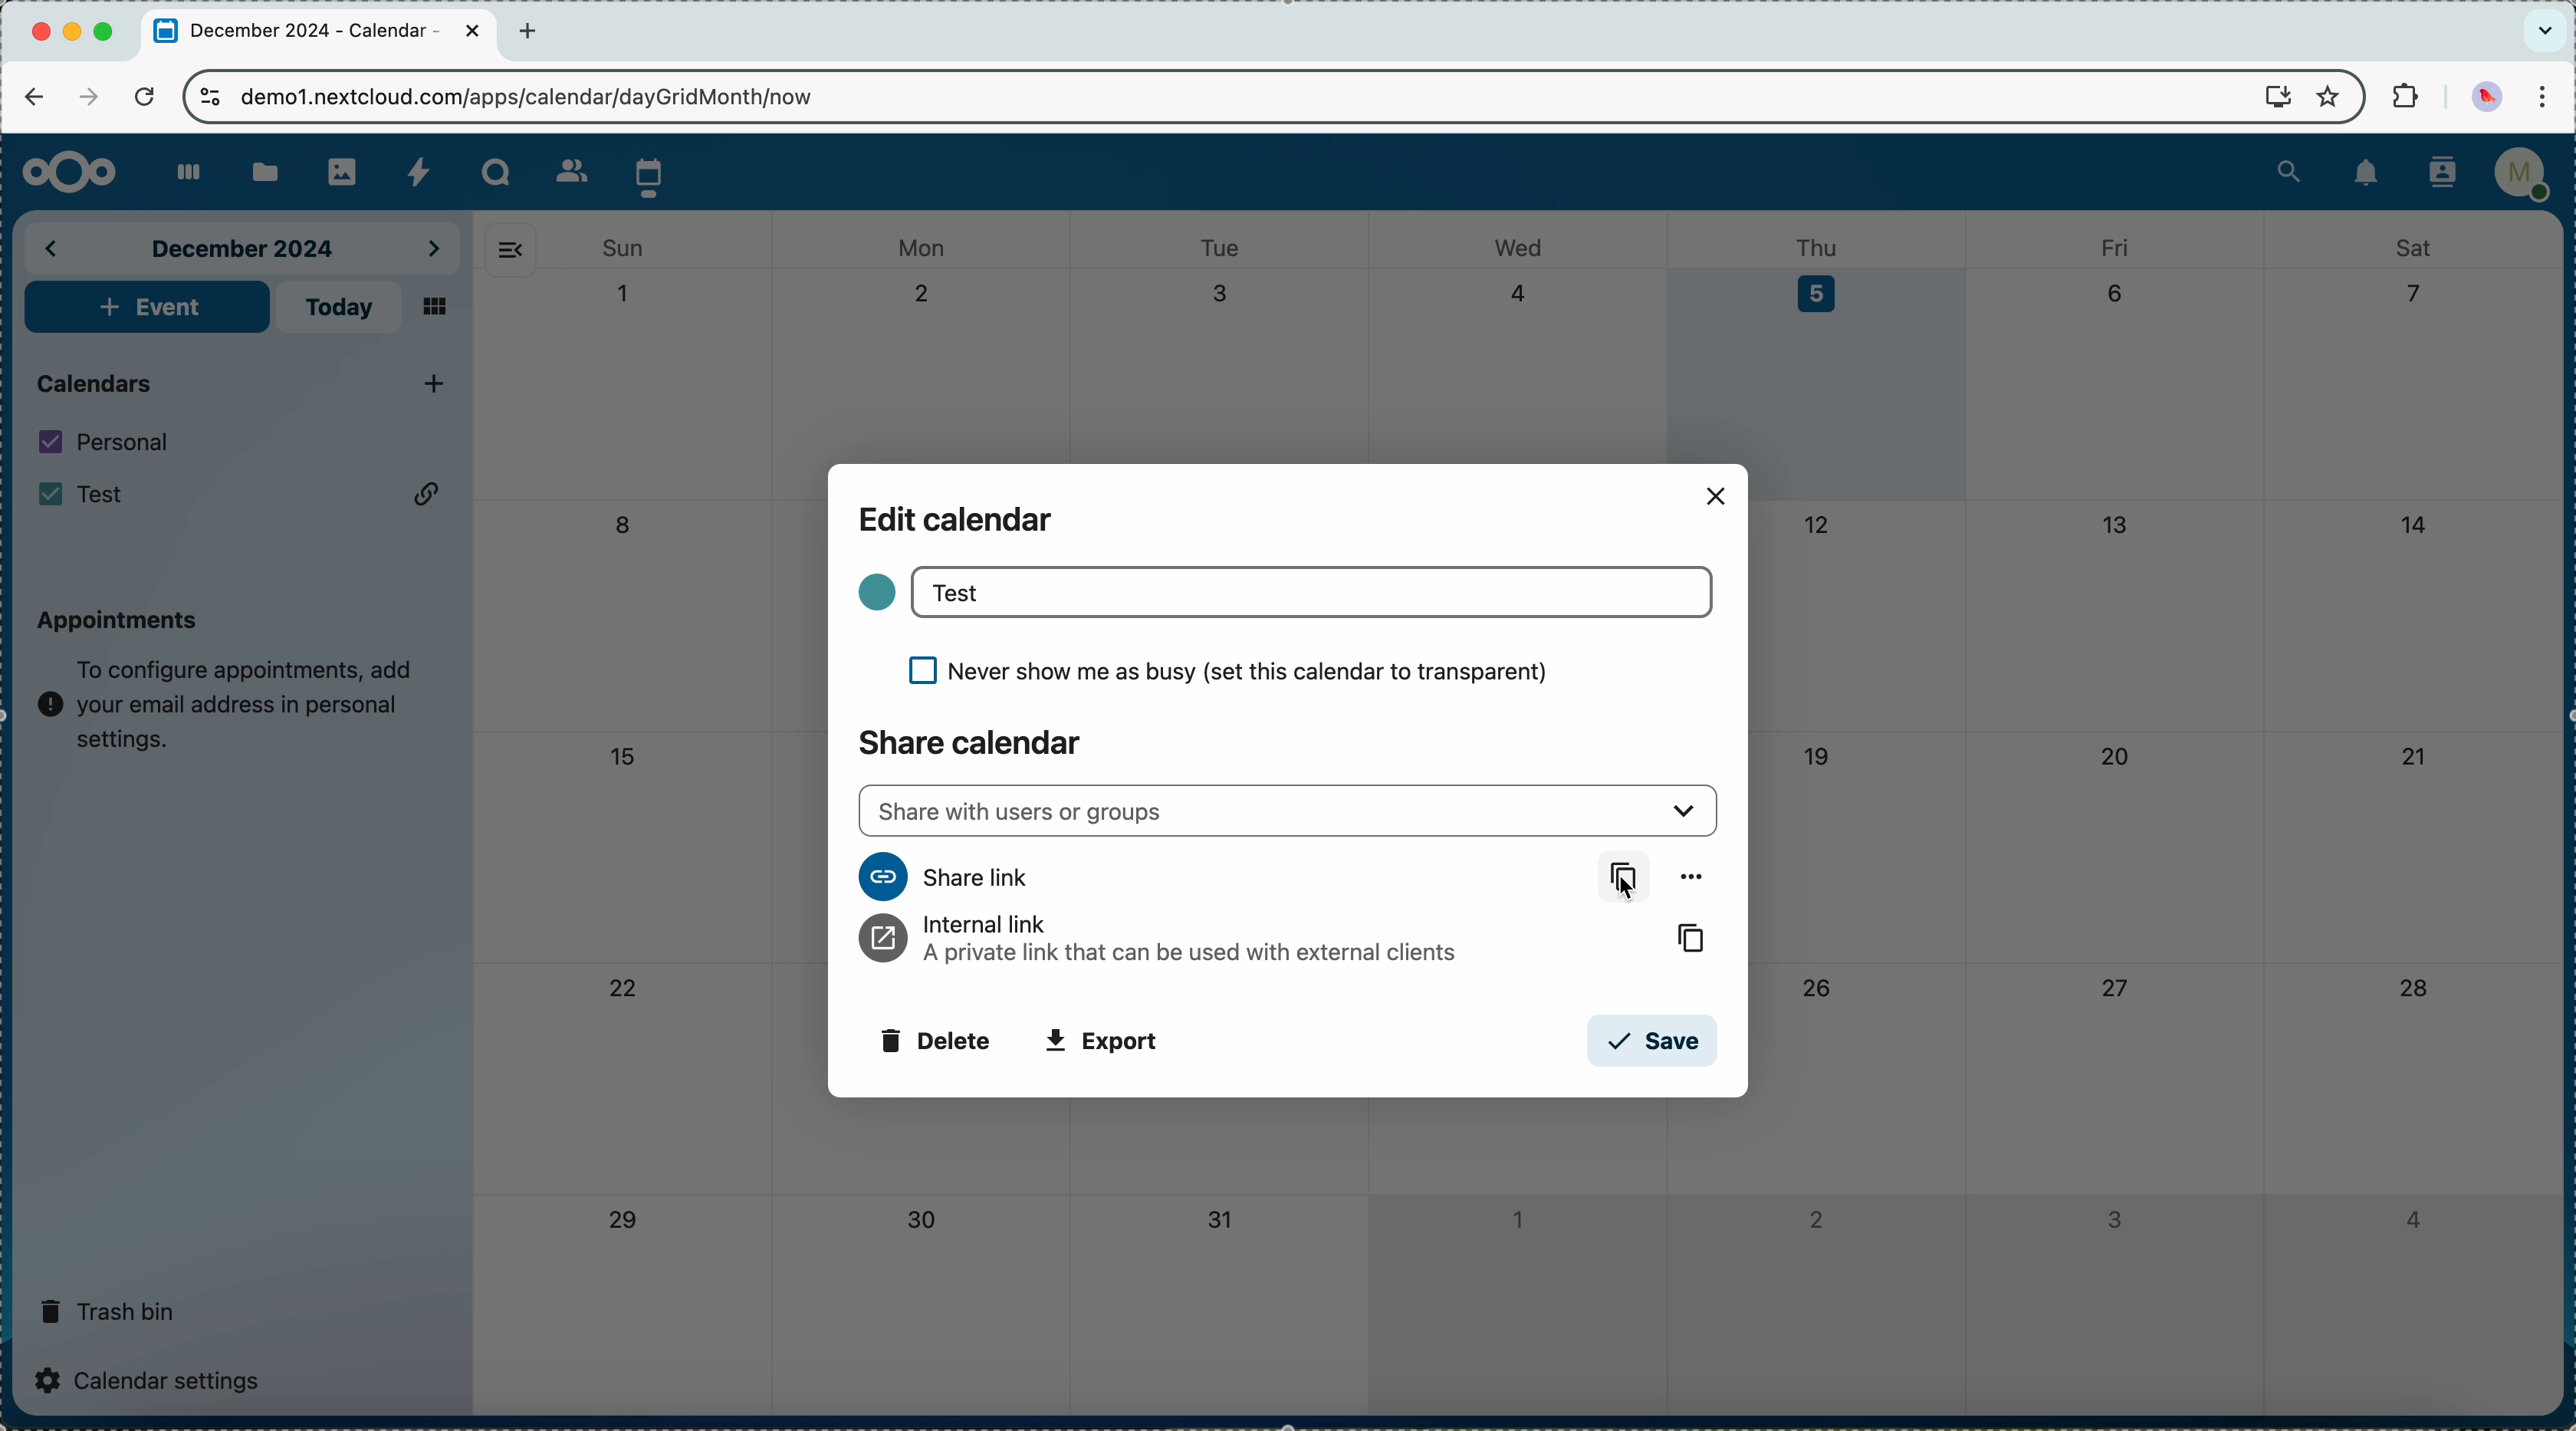  Describe the element at coordinates (143, 95) in the screenshot. I see `refresh the page` at that location.